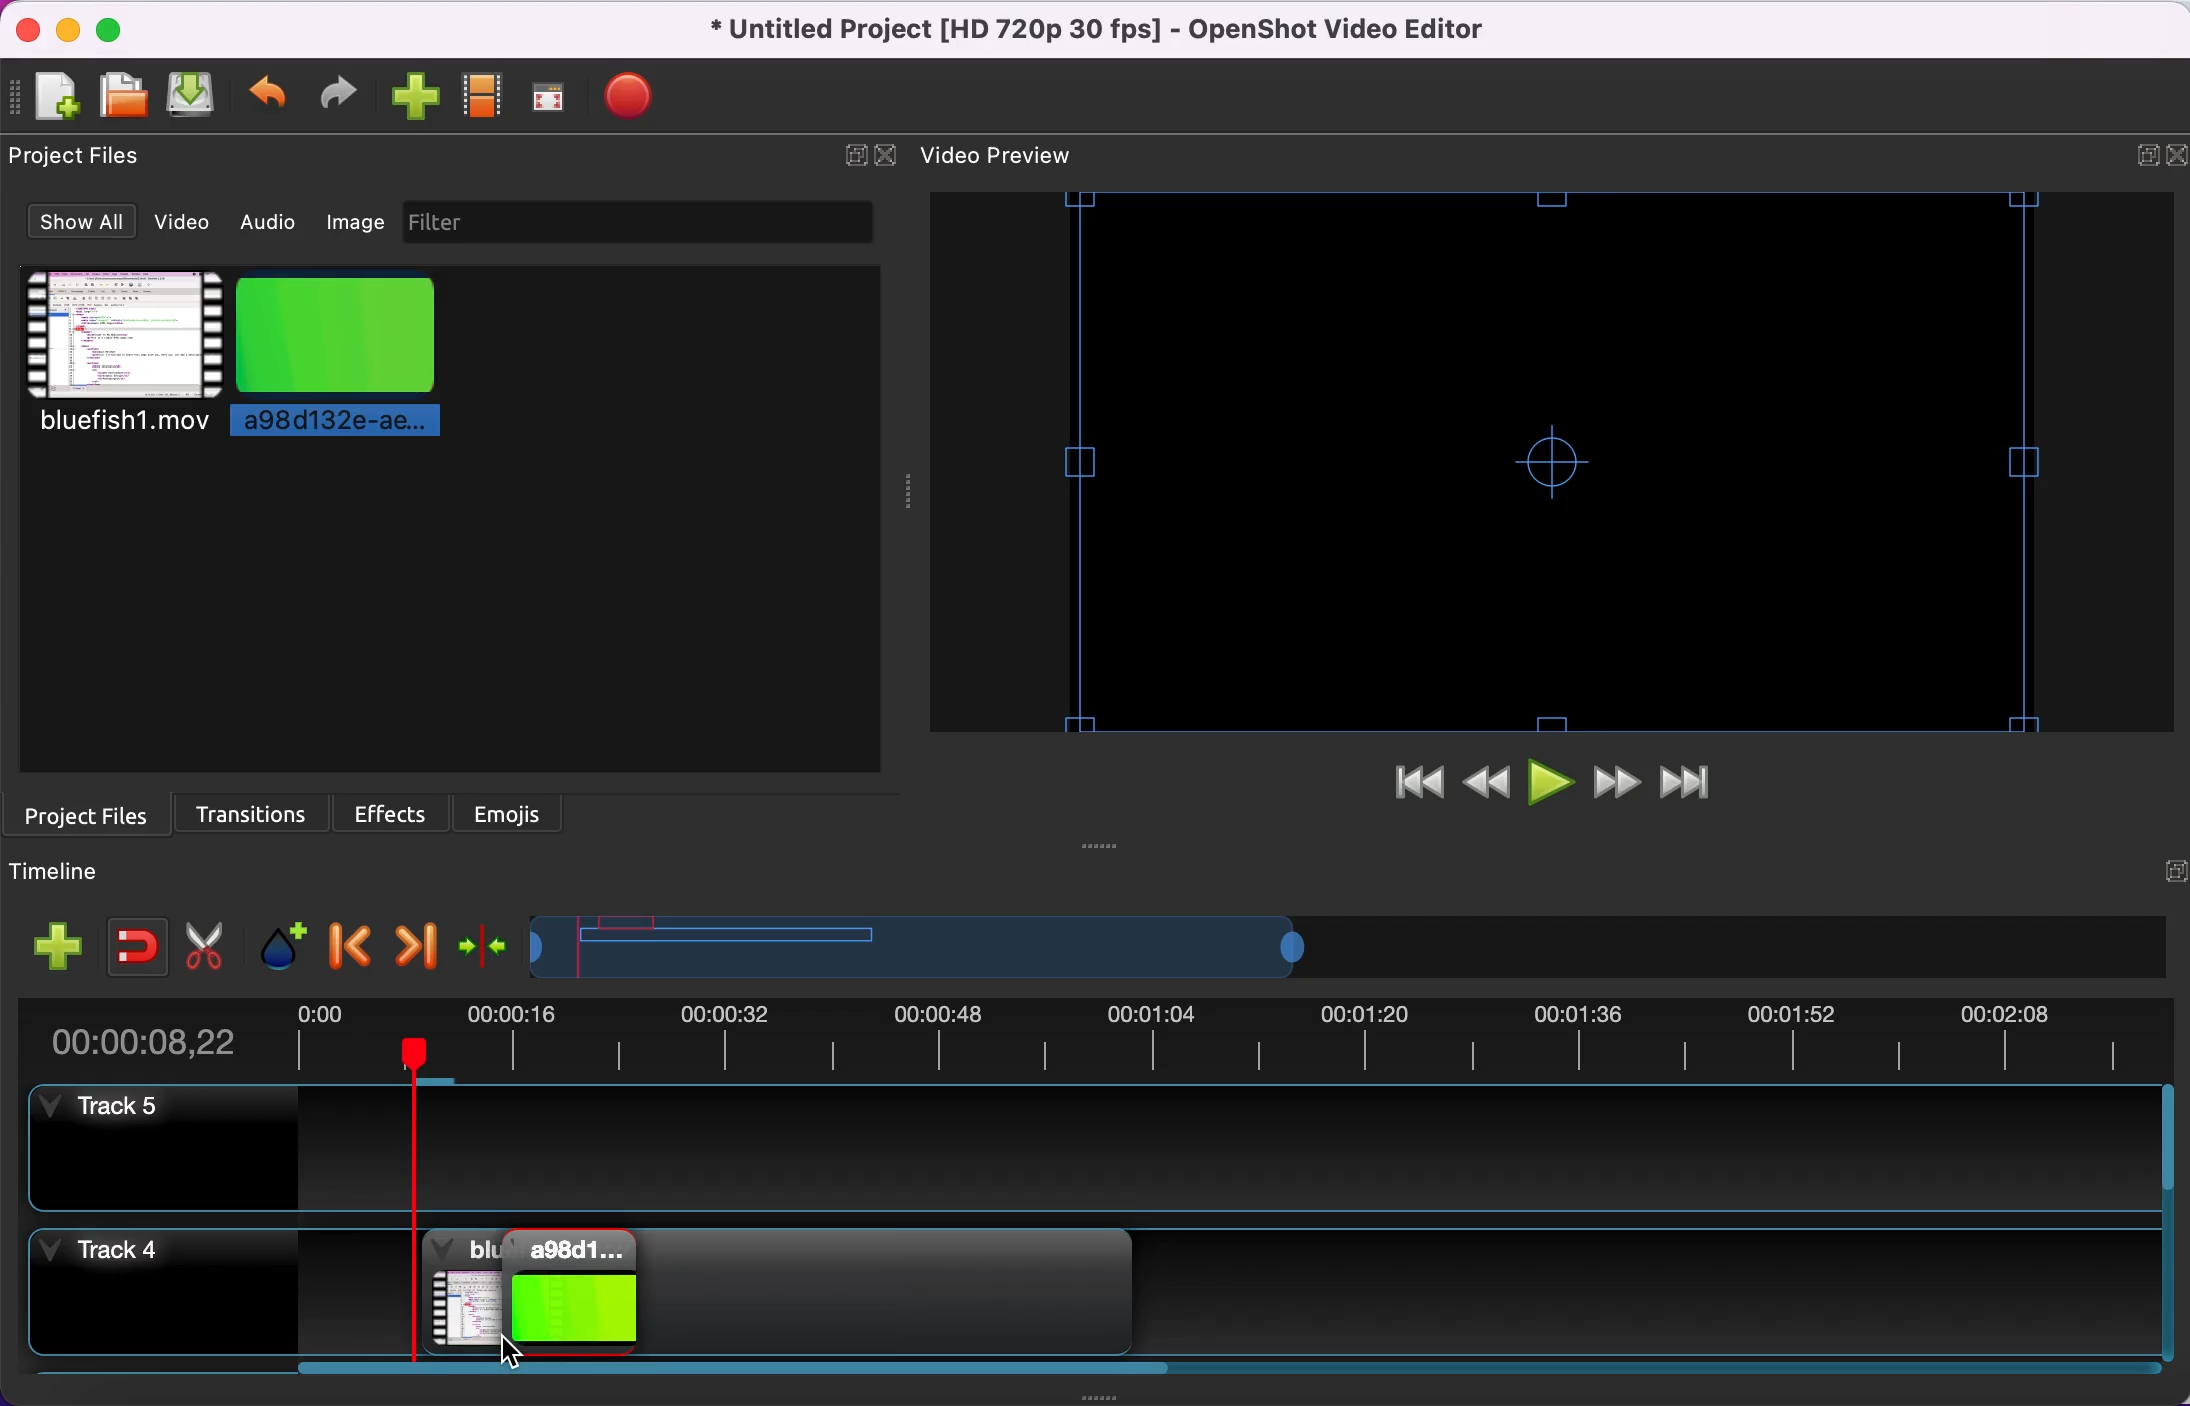 The width and height of the screenshot is (2190, 1406). Describe the element at coordinates (59, 944) in the screenshot. I see `add track` at that location.